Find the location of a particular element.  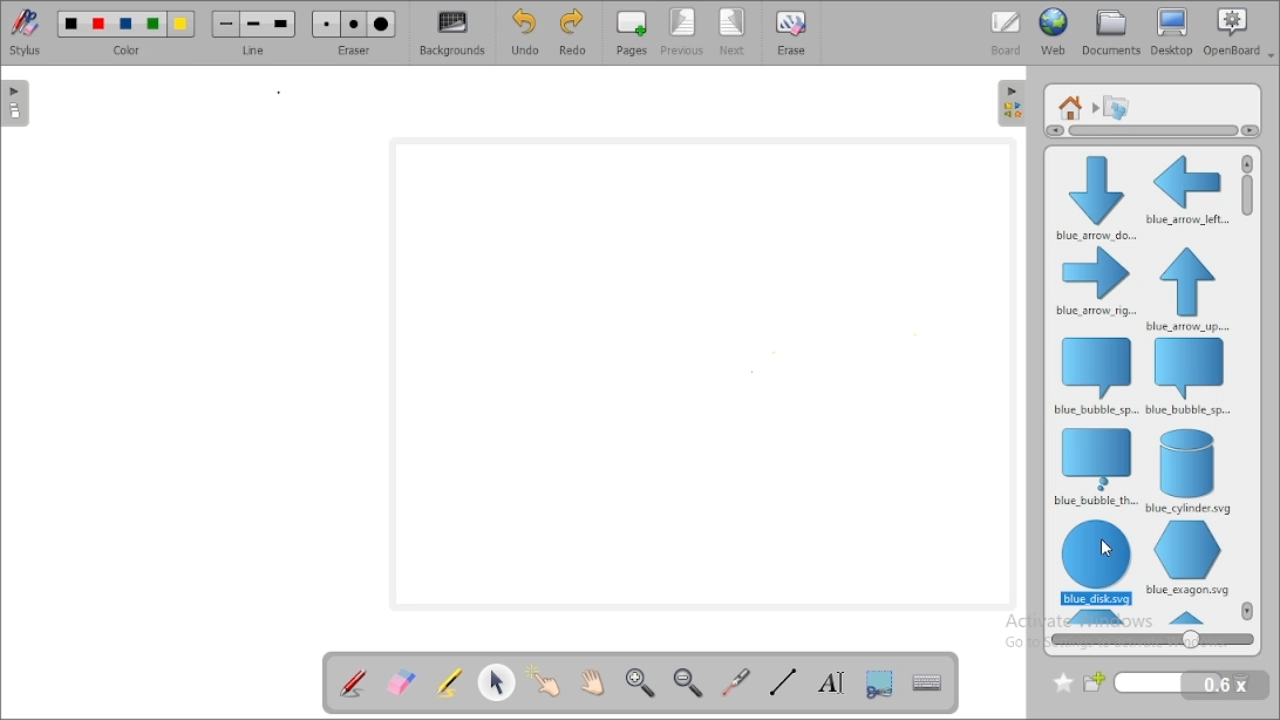

pages pane is located at coordinates (18, 103).